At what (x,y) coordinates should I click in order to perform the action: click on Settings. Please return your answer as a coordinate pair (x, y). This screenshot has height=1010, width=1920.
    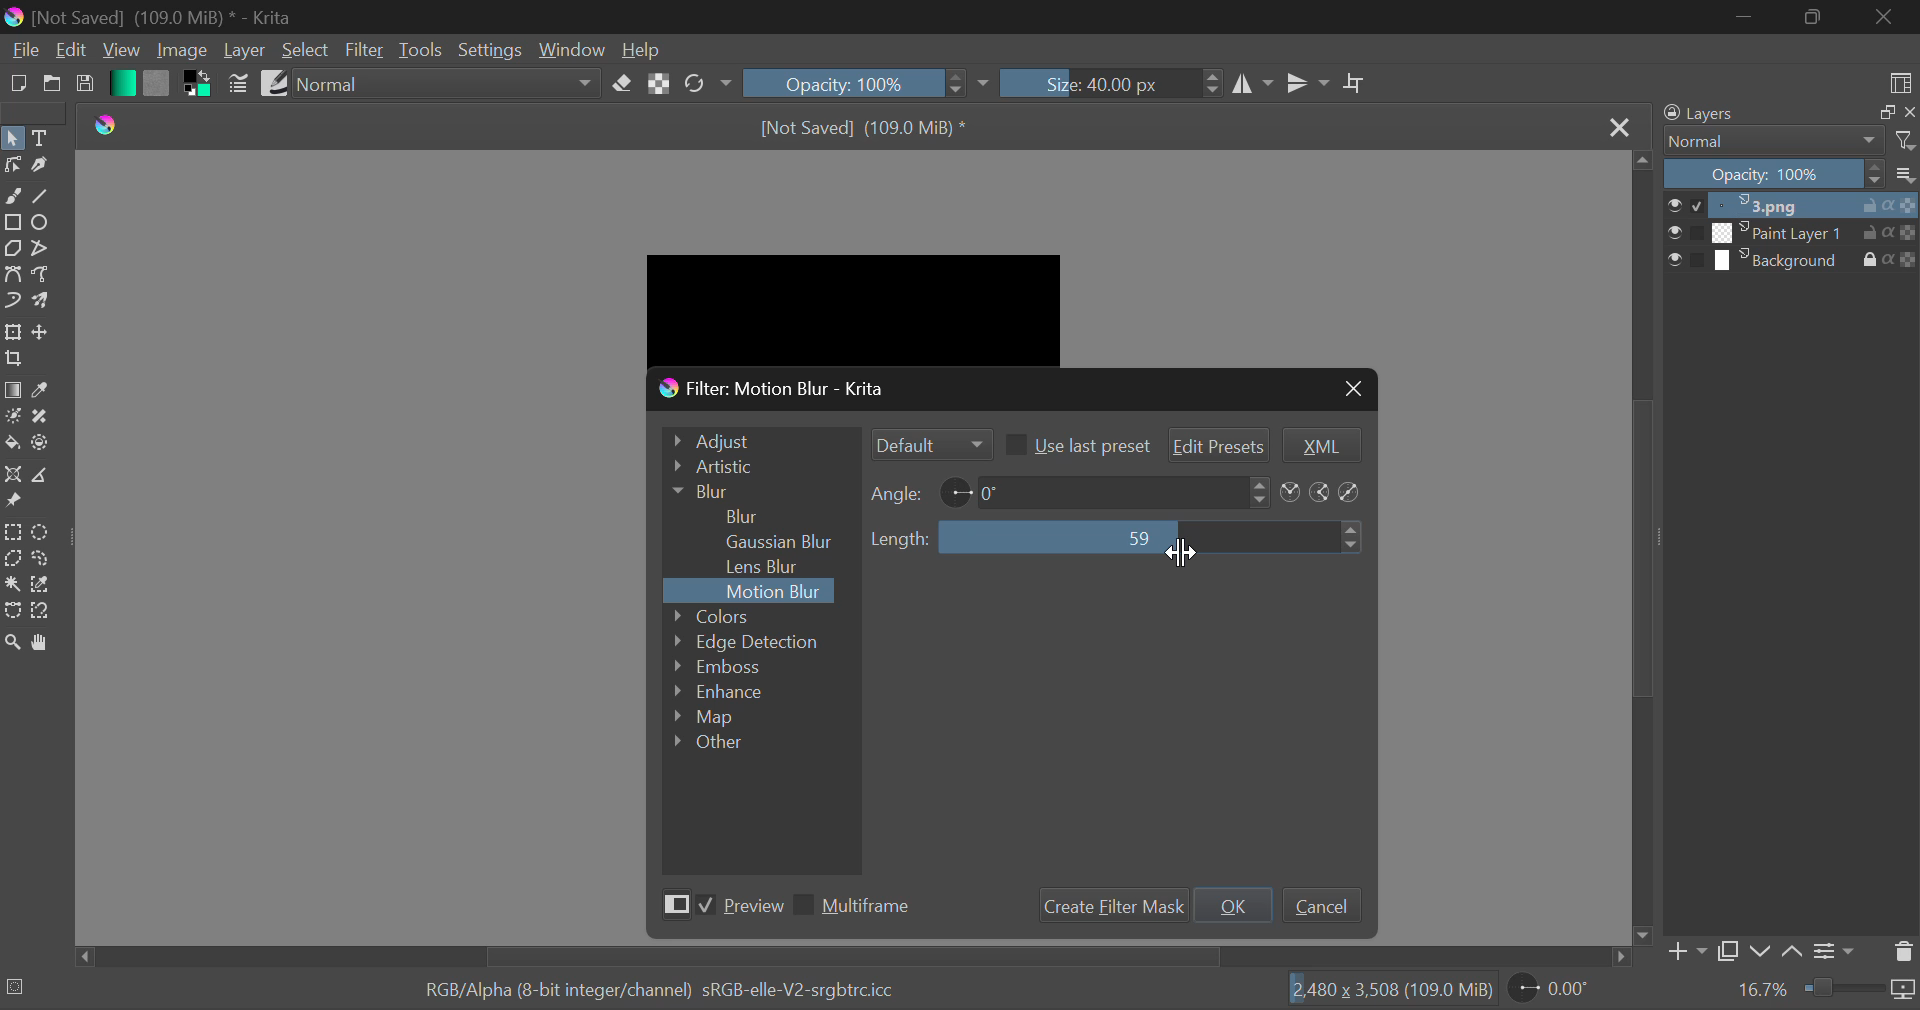
    Looking at the image, I should click on (488, 48).